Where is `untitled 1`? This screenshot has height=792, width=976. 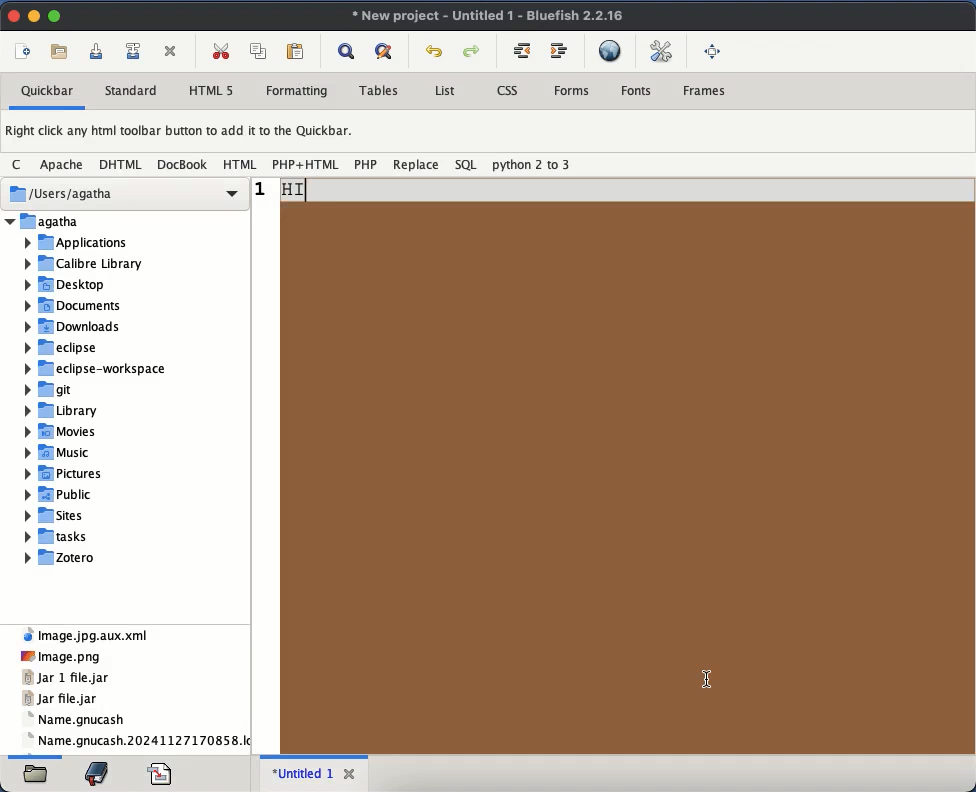 untitled 1 is located at coordinates (301, 773).